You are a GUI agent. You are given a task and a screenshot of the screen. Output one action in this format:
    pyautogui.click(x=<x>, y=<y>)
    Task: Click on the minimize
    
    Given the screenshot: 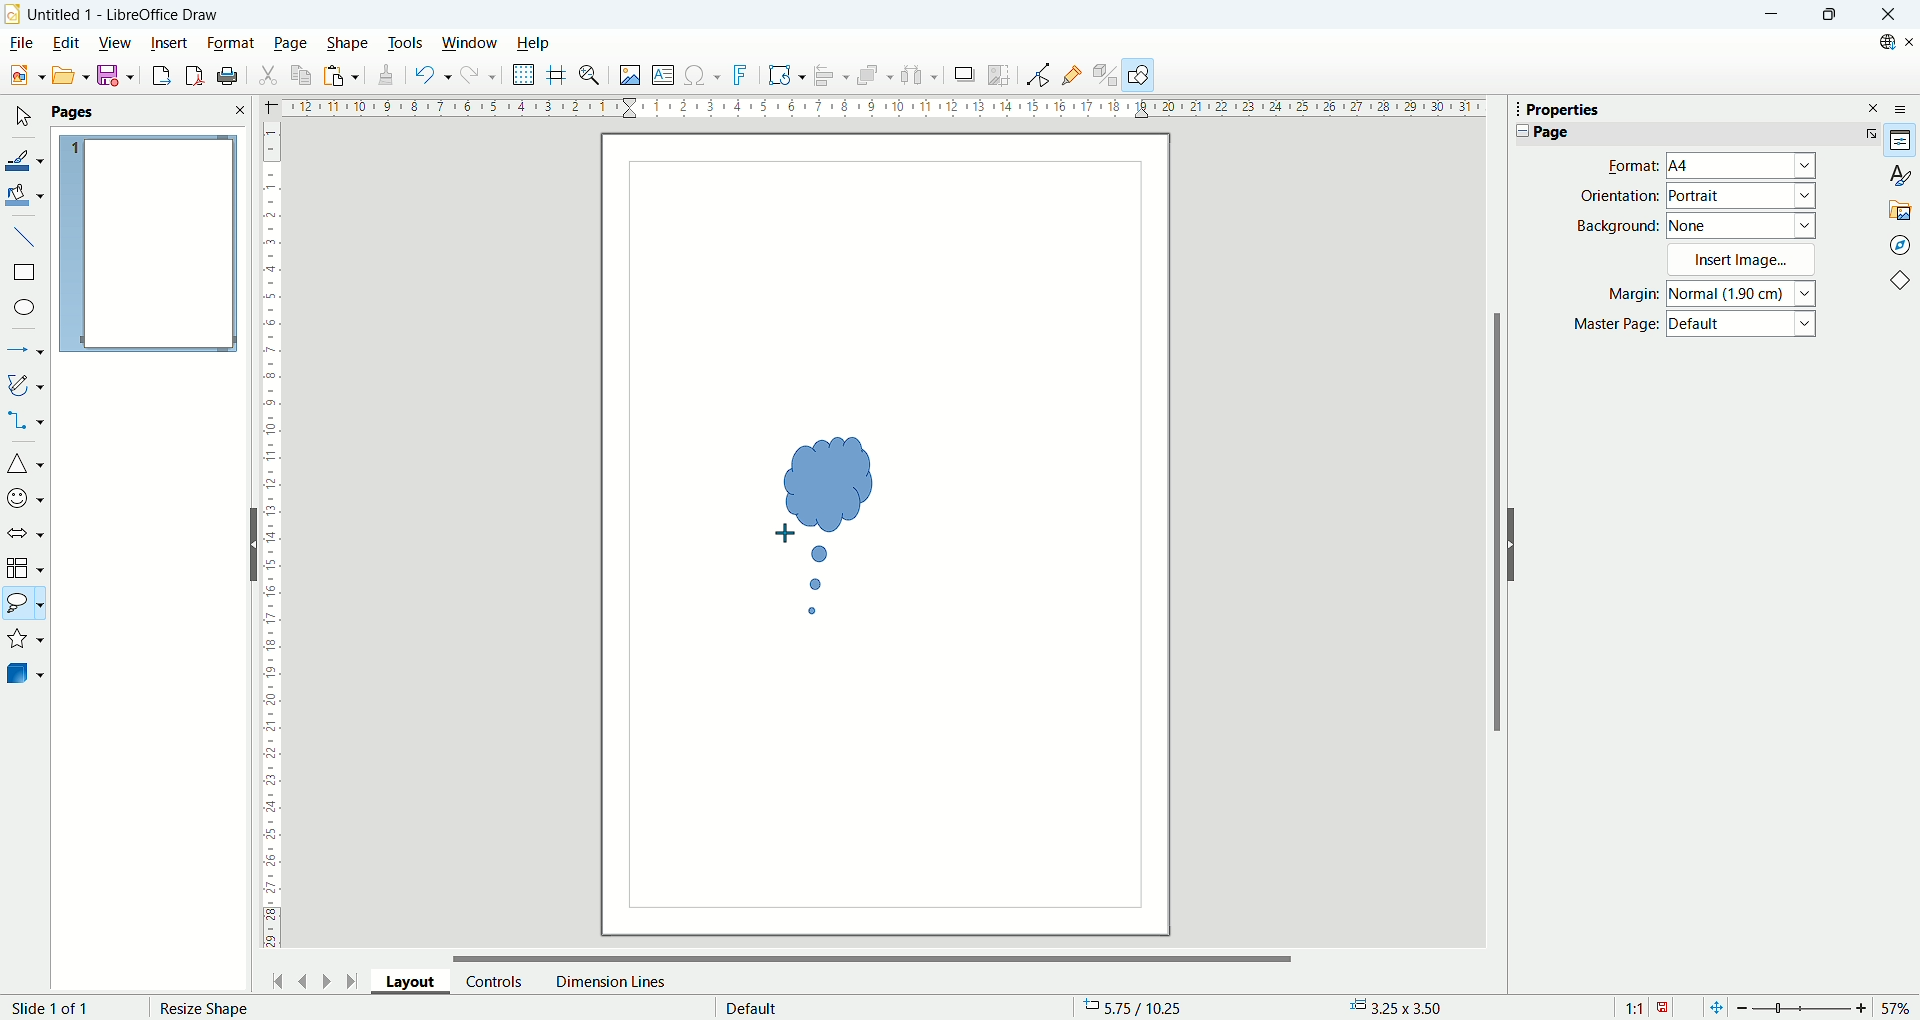 What is the action you would take?
    pyautogui.click(x=1769, y=15)
    